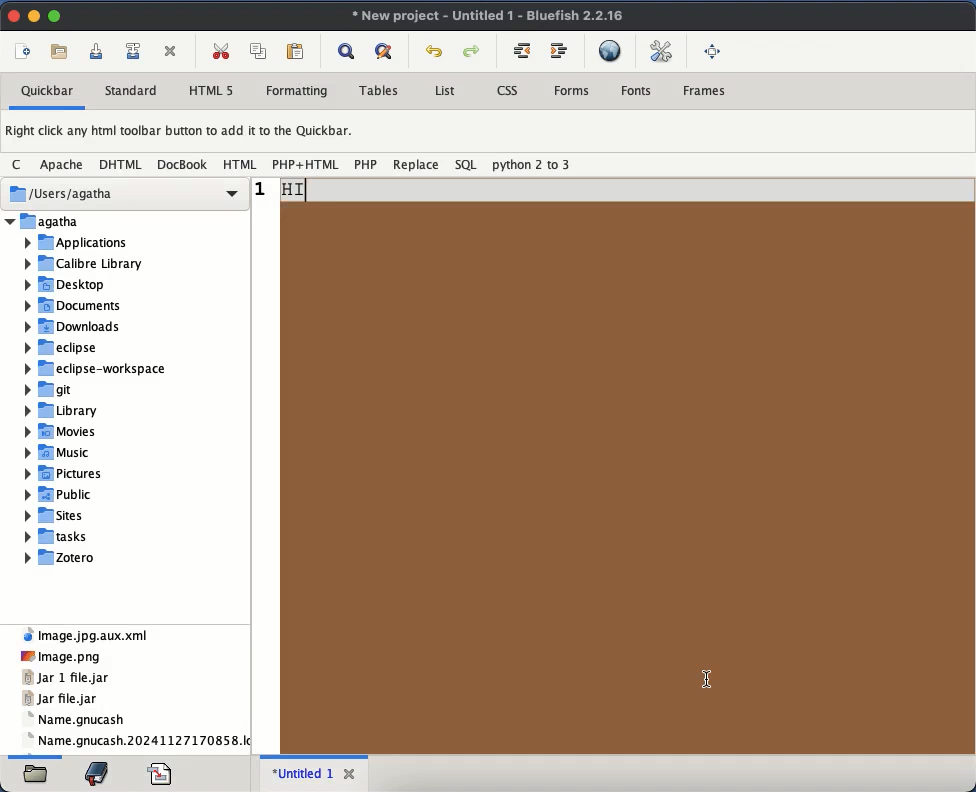 The width and height of the screenshot is (976, 792). What do you see at coordinates (708, 91) in the screenshot?
I see `frames` at bounding box center [708, 91].